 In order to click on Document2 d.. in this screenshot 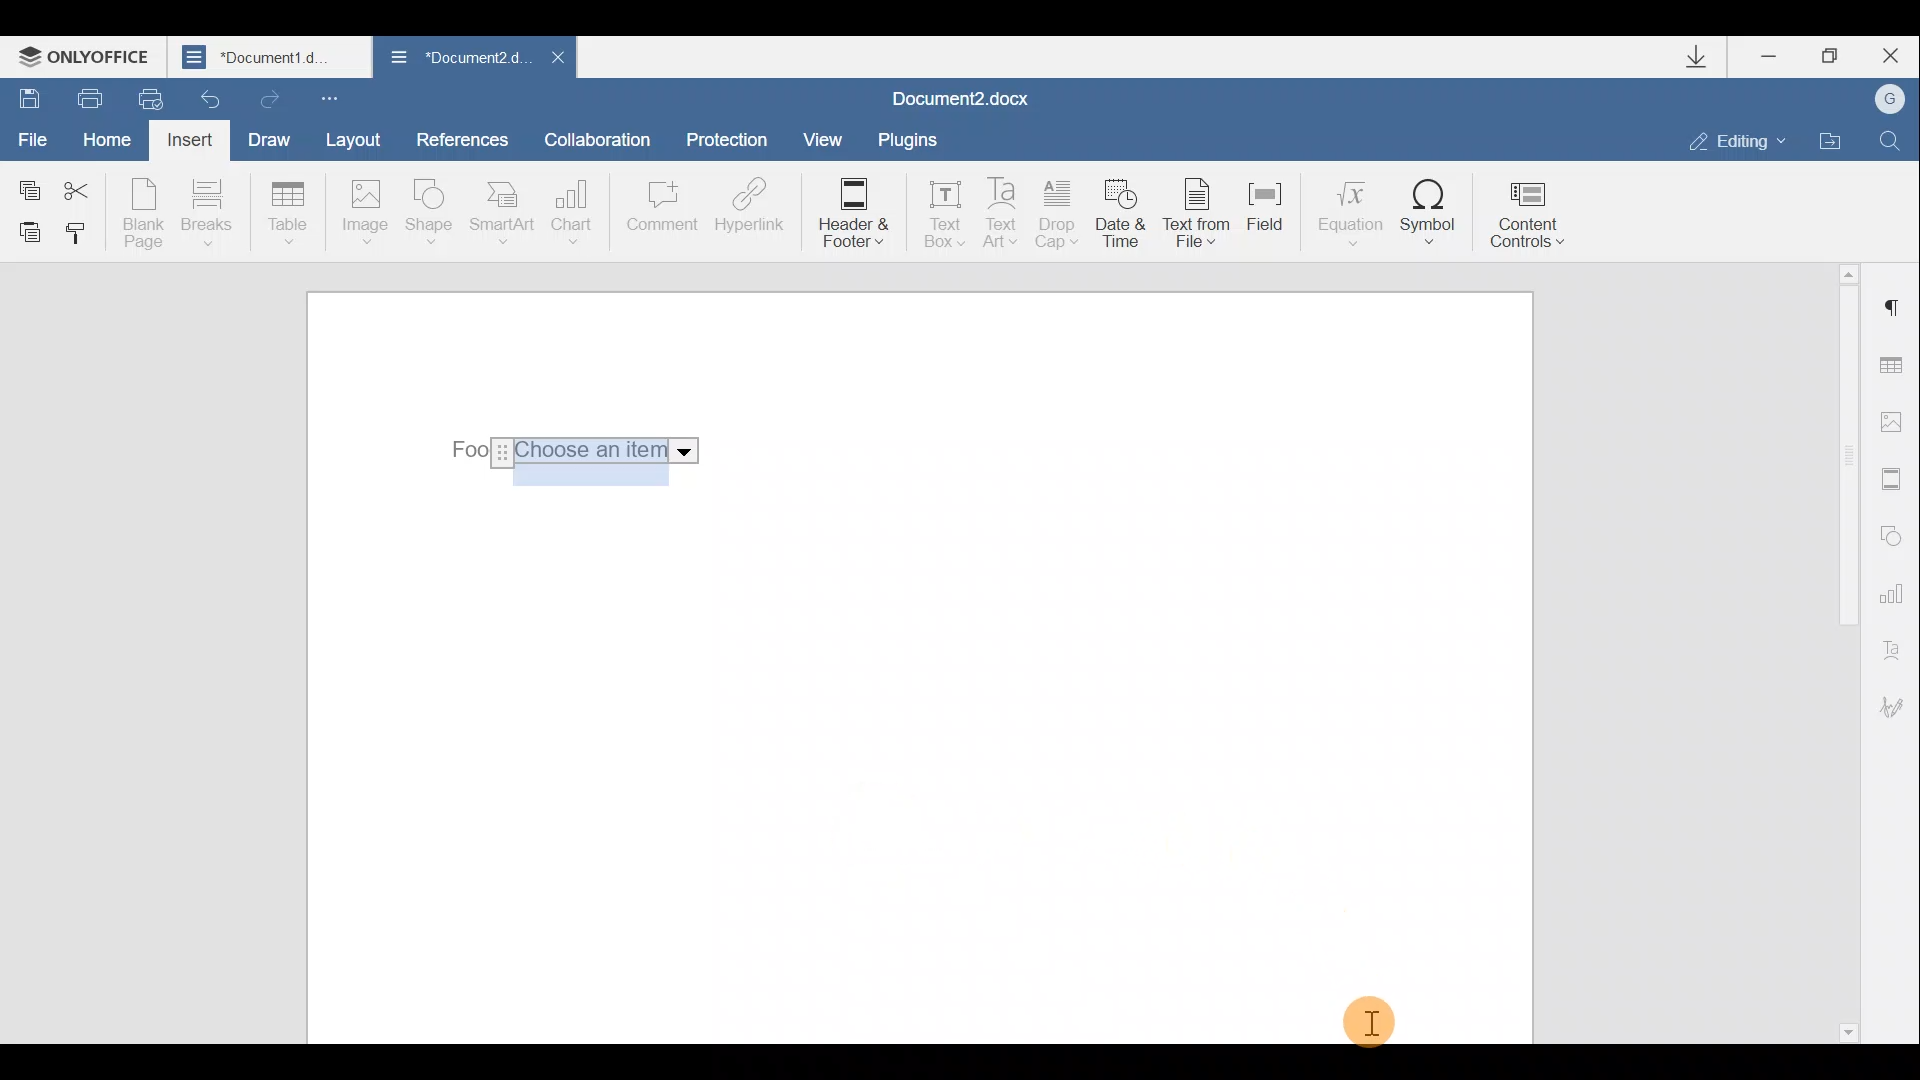, I will do `click(458, 61)`.